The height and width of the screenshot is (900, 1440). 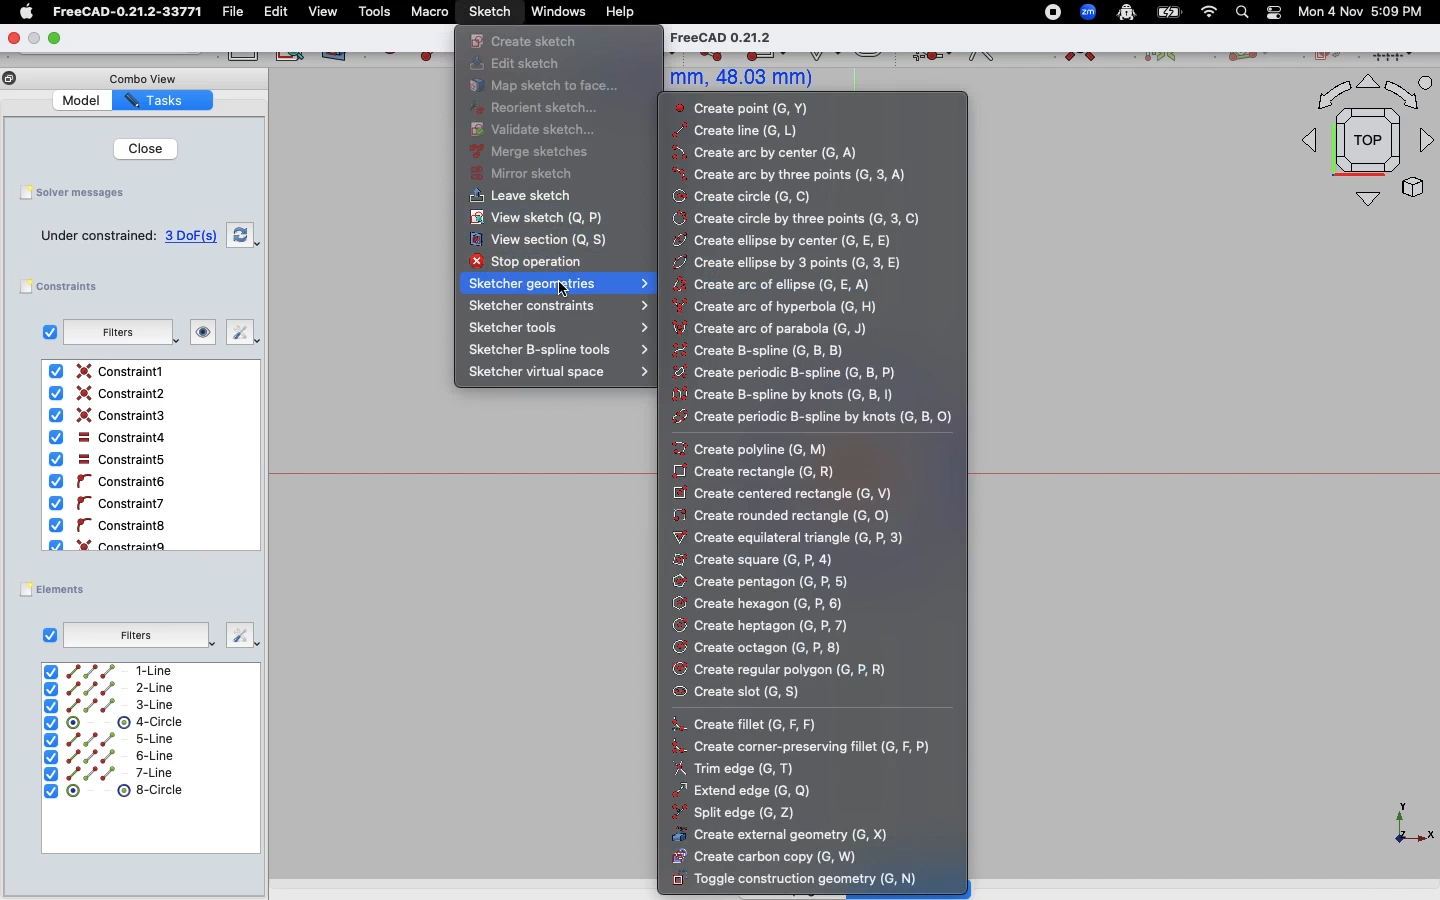 What do you see at coordinates (125, 790) in the screenshot?
I see `8-circle` at bounding box center [125, 790].